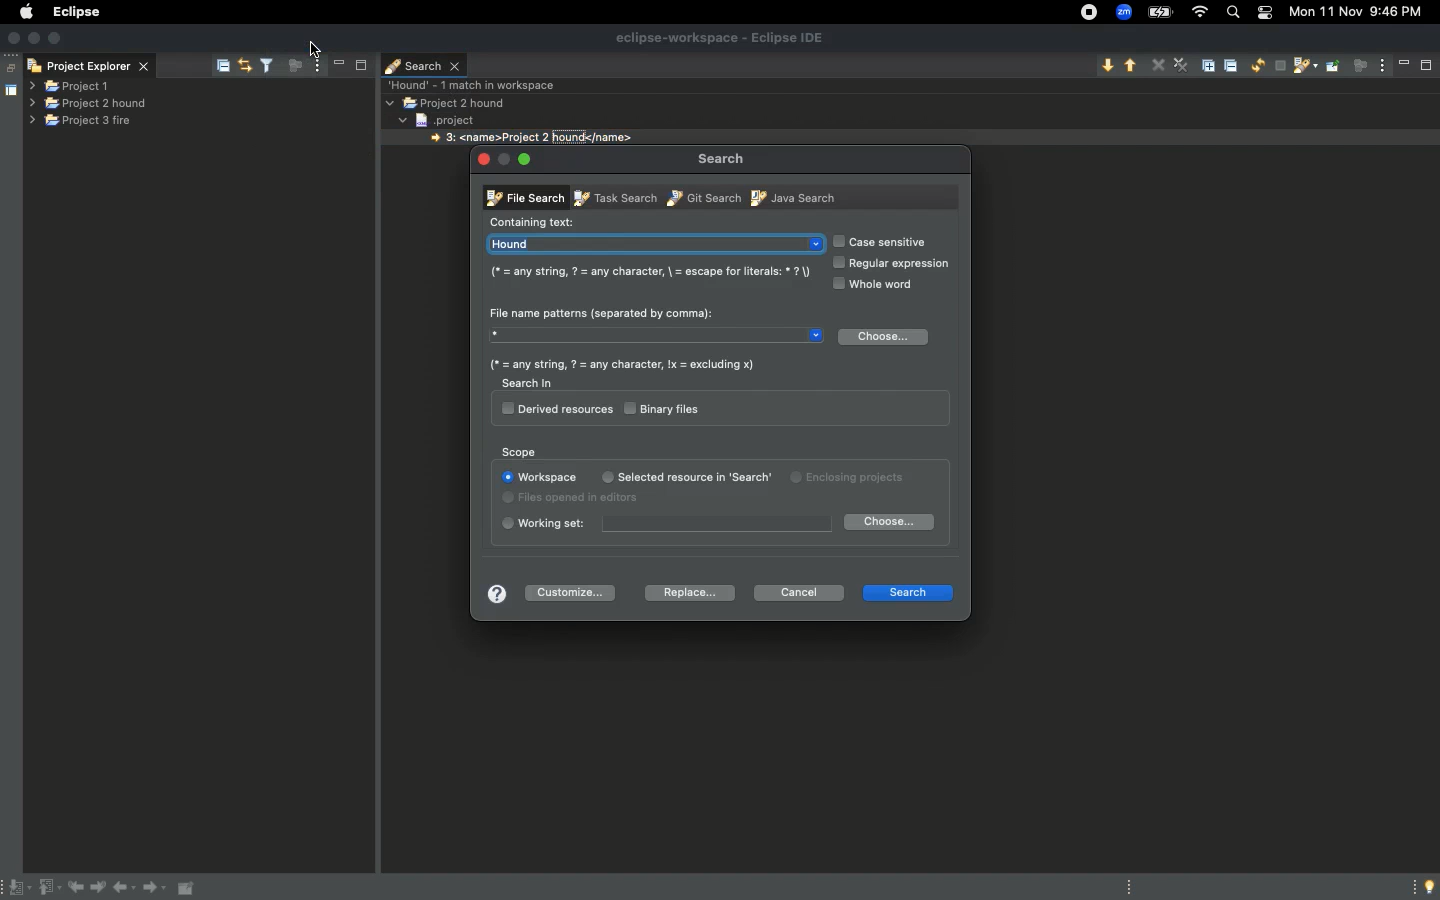  Describe the element at coordinates (57, 39) in the screenshot. I see `maximise` at that location.